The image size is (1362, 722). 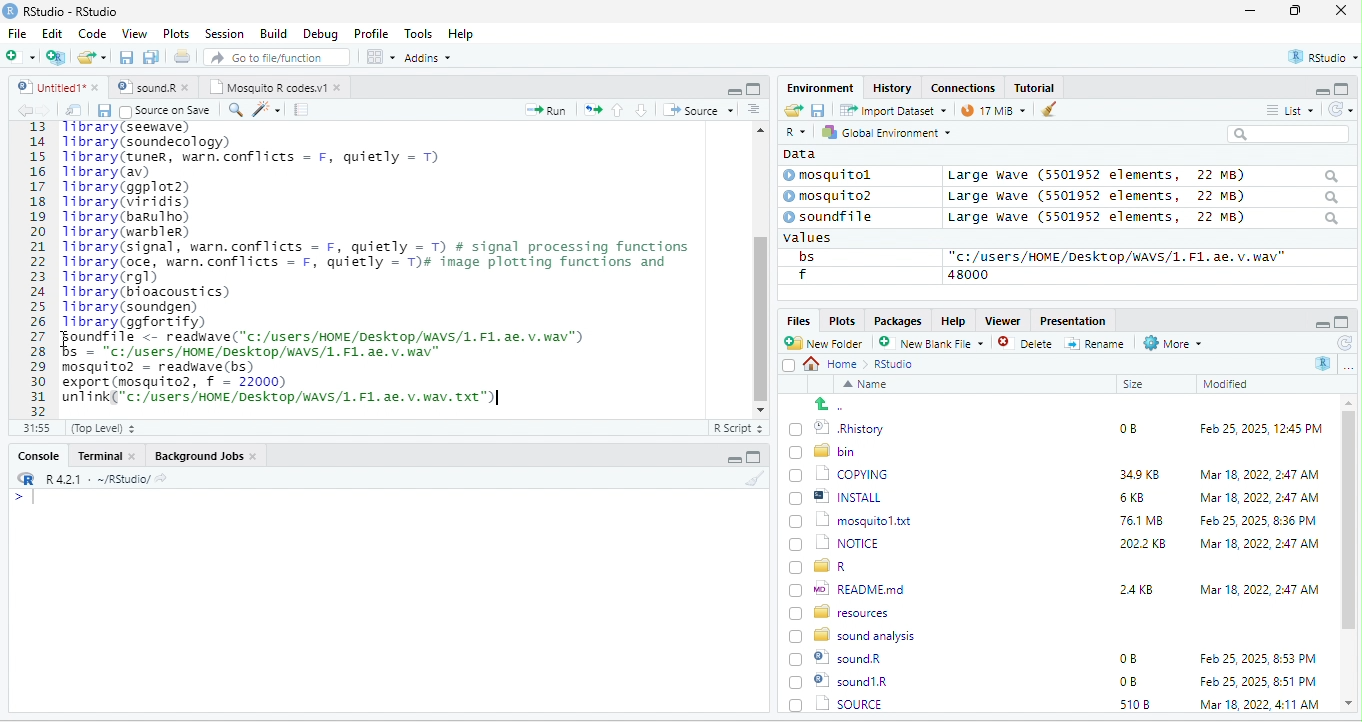 What do you see at coordinates (1344, 88) in the screenshot?
I see `maximize` at bounding box center [1344, 88].